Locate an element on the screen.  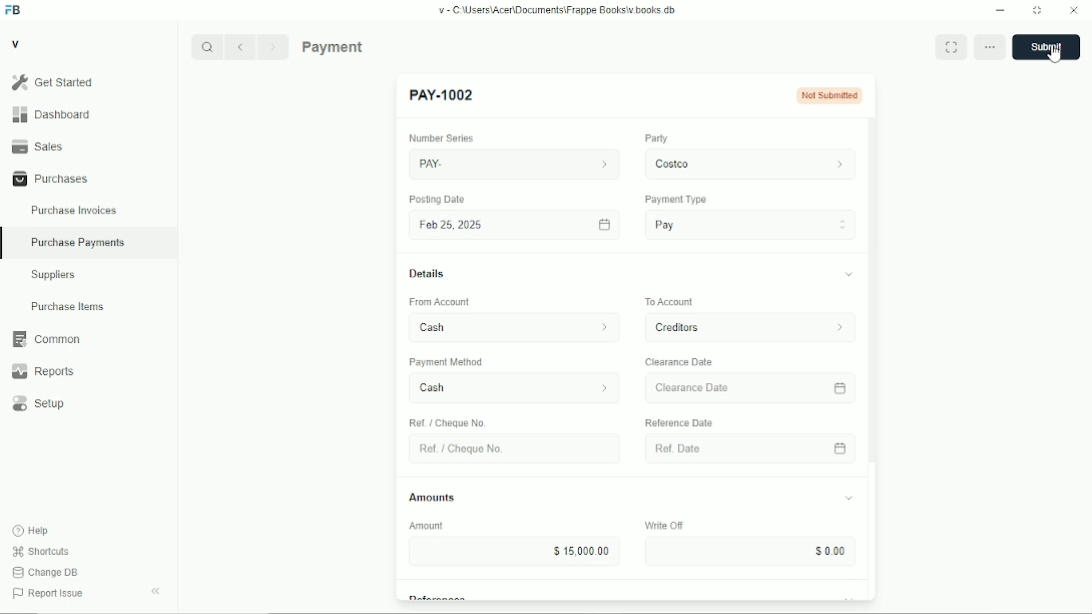
number series is located at coordinates (437, 139).